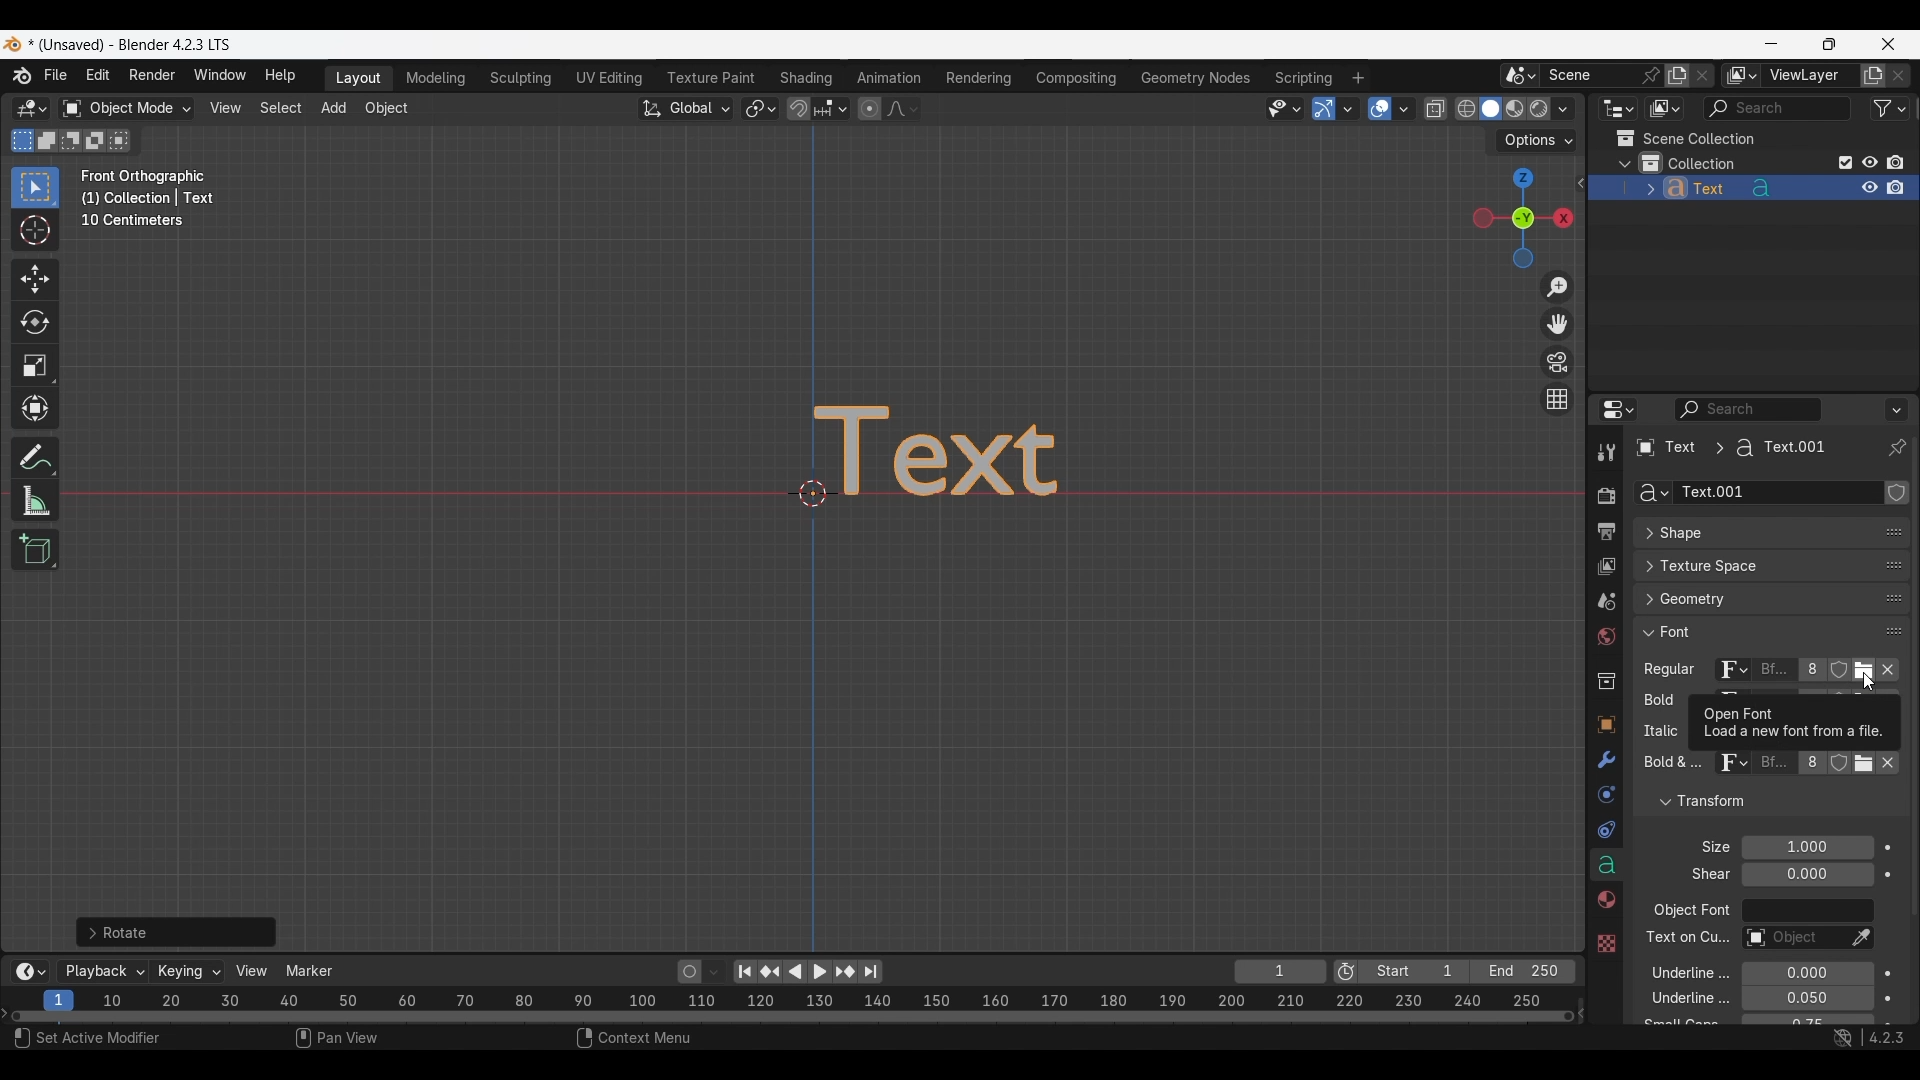 Image resolution: width=1920 pixels, height=1080 pixels. What do you see at coordinates (1403, 109) in the screenshot?
I see `Overlays` at bounding box center [1403, 109].